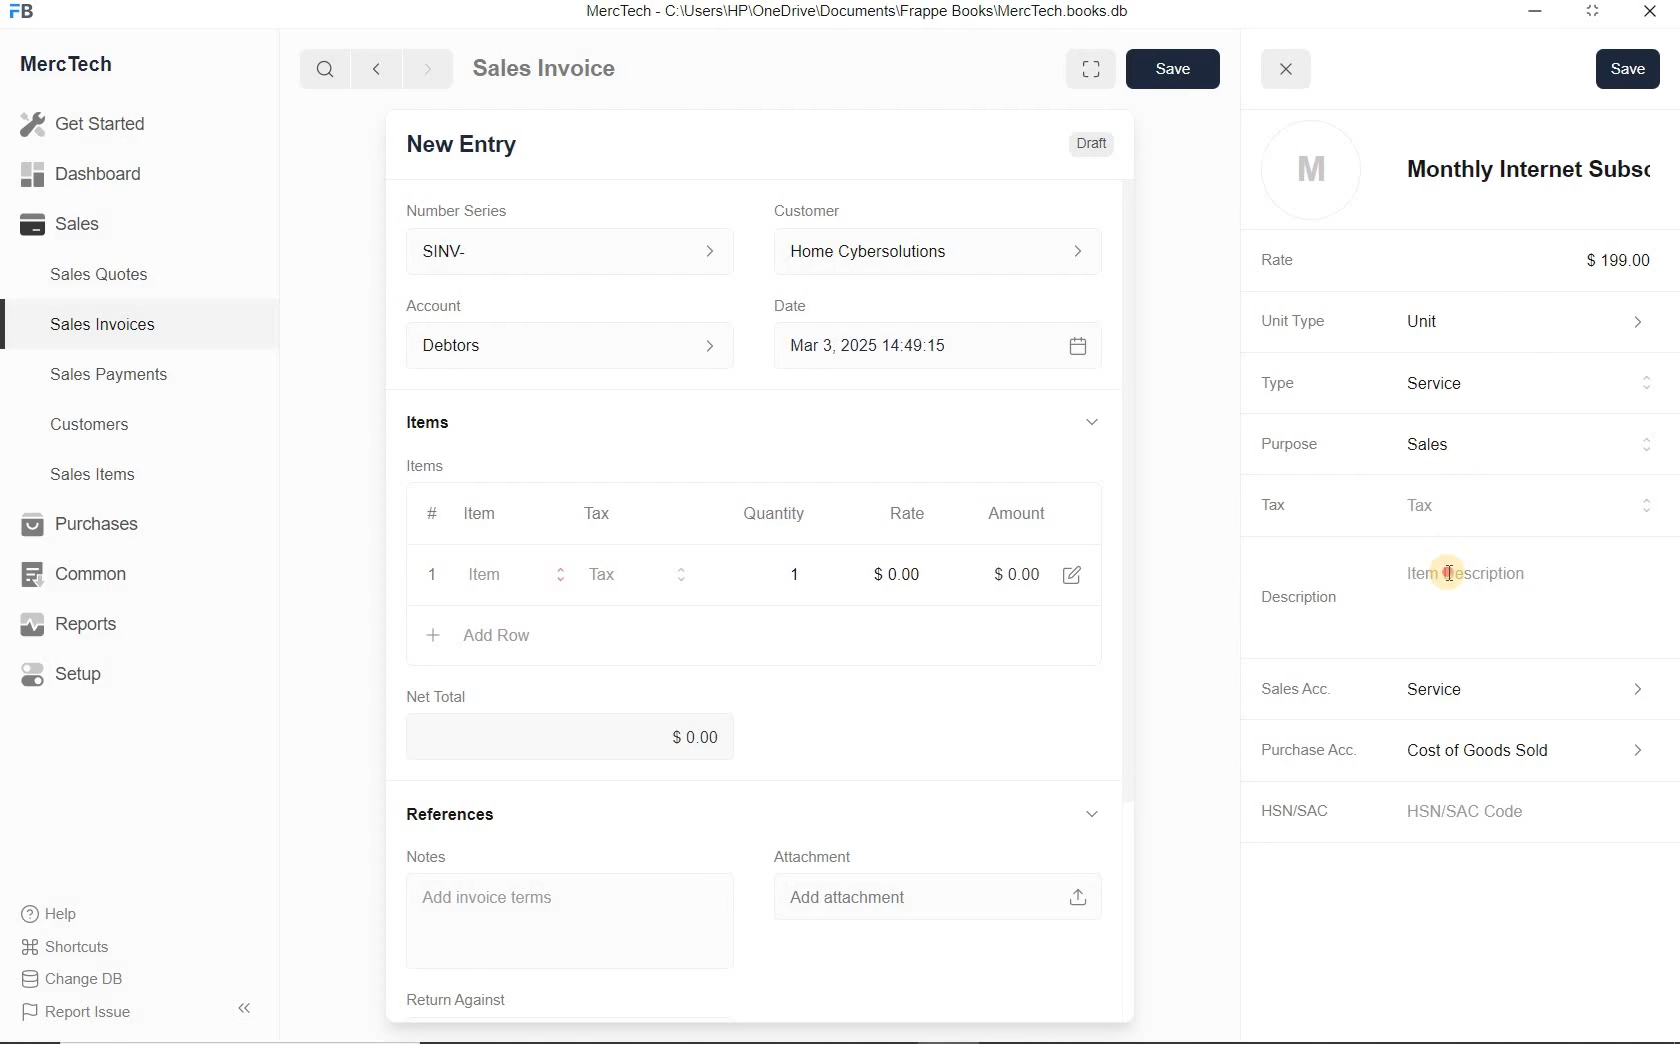 This screenshot has height=1044, width=1680. Describe the element at coordinates (1011, 573) in the screenshot. I see `Amount: $0.00` at that location.